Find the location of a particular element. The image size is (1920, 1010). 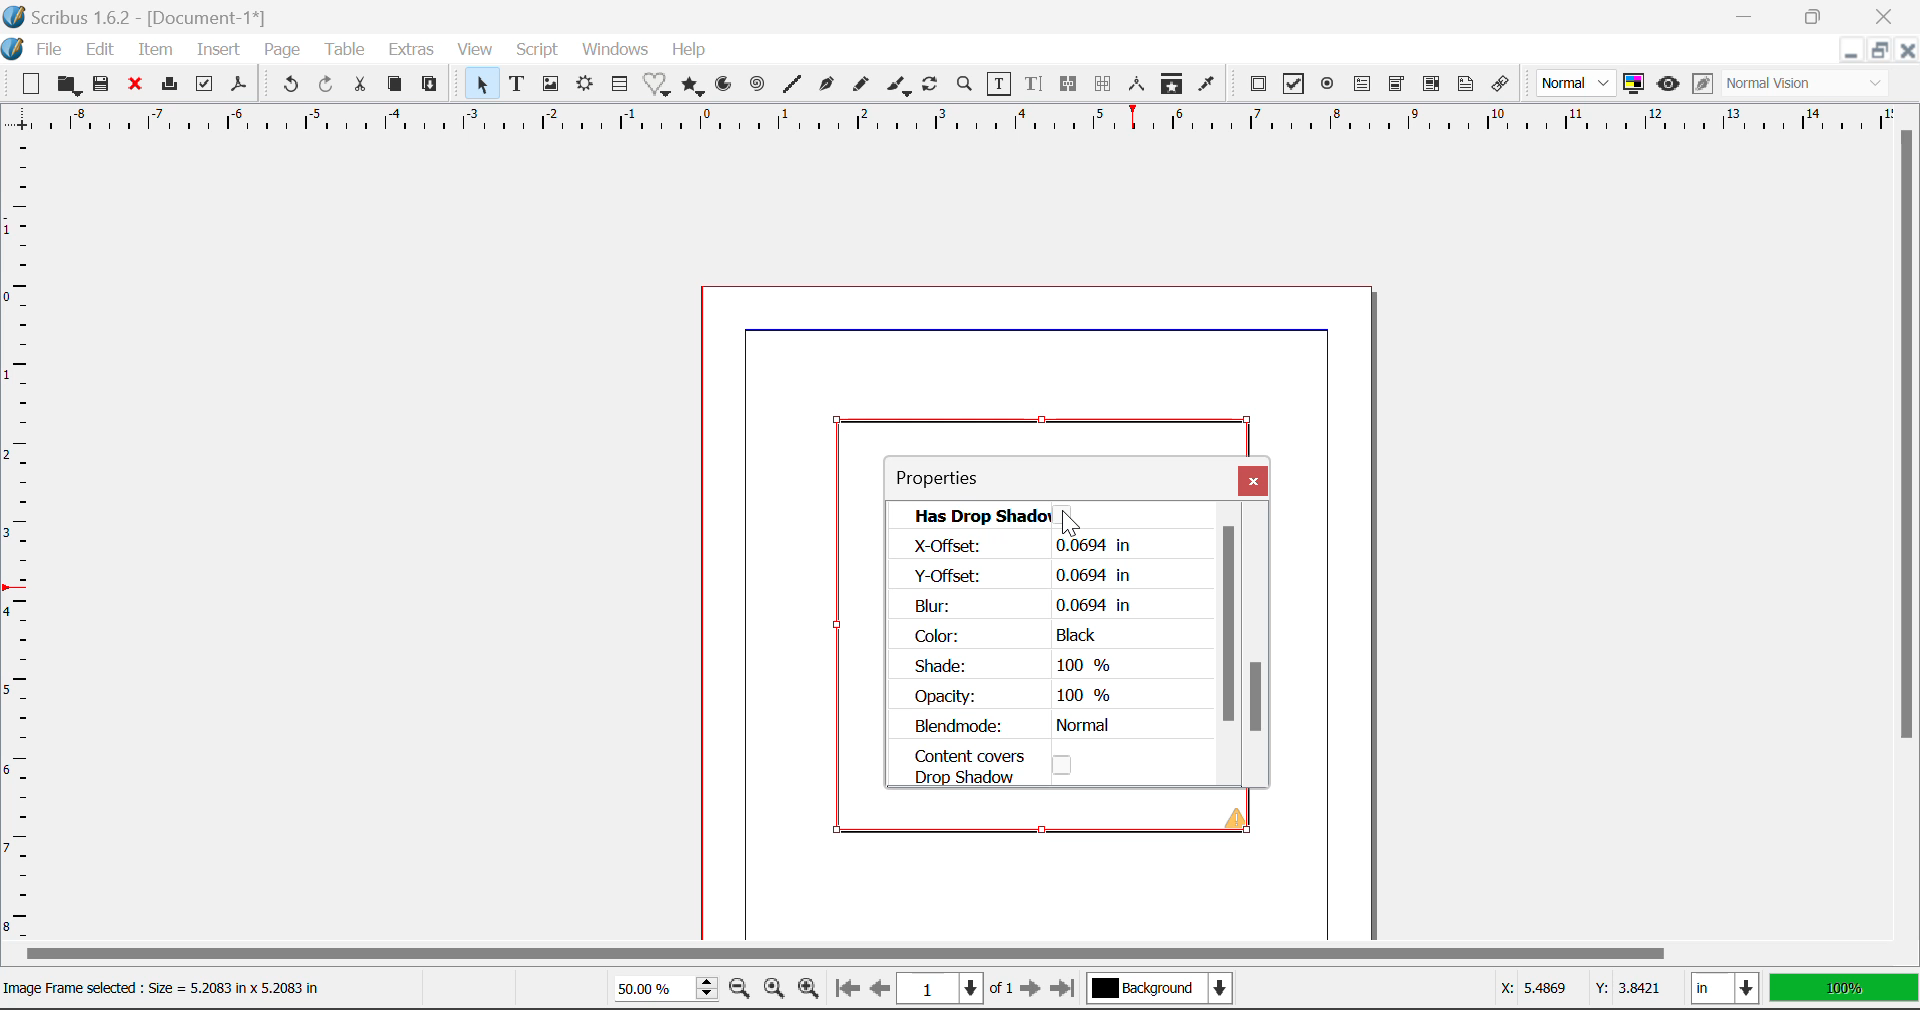

Shade: 100 % is located at coordinates (1014, 666).